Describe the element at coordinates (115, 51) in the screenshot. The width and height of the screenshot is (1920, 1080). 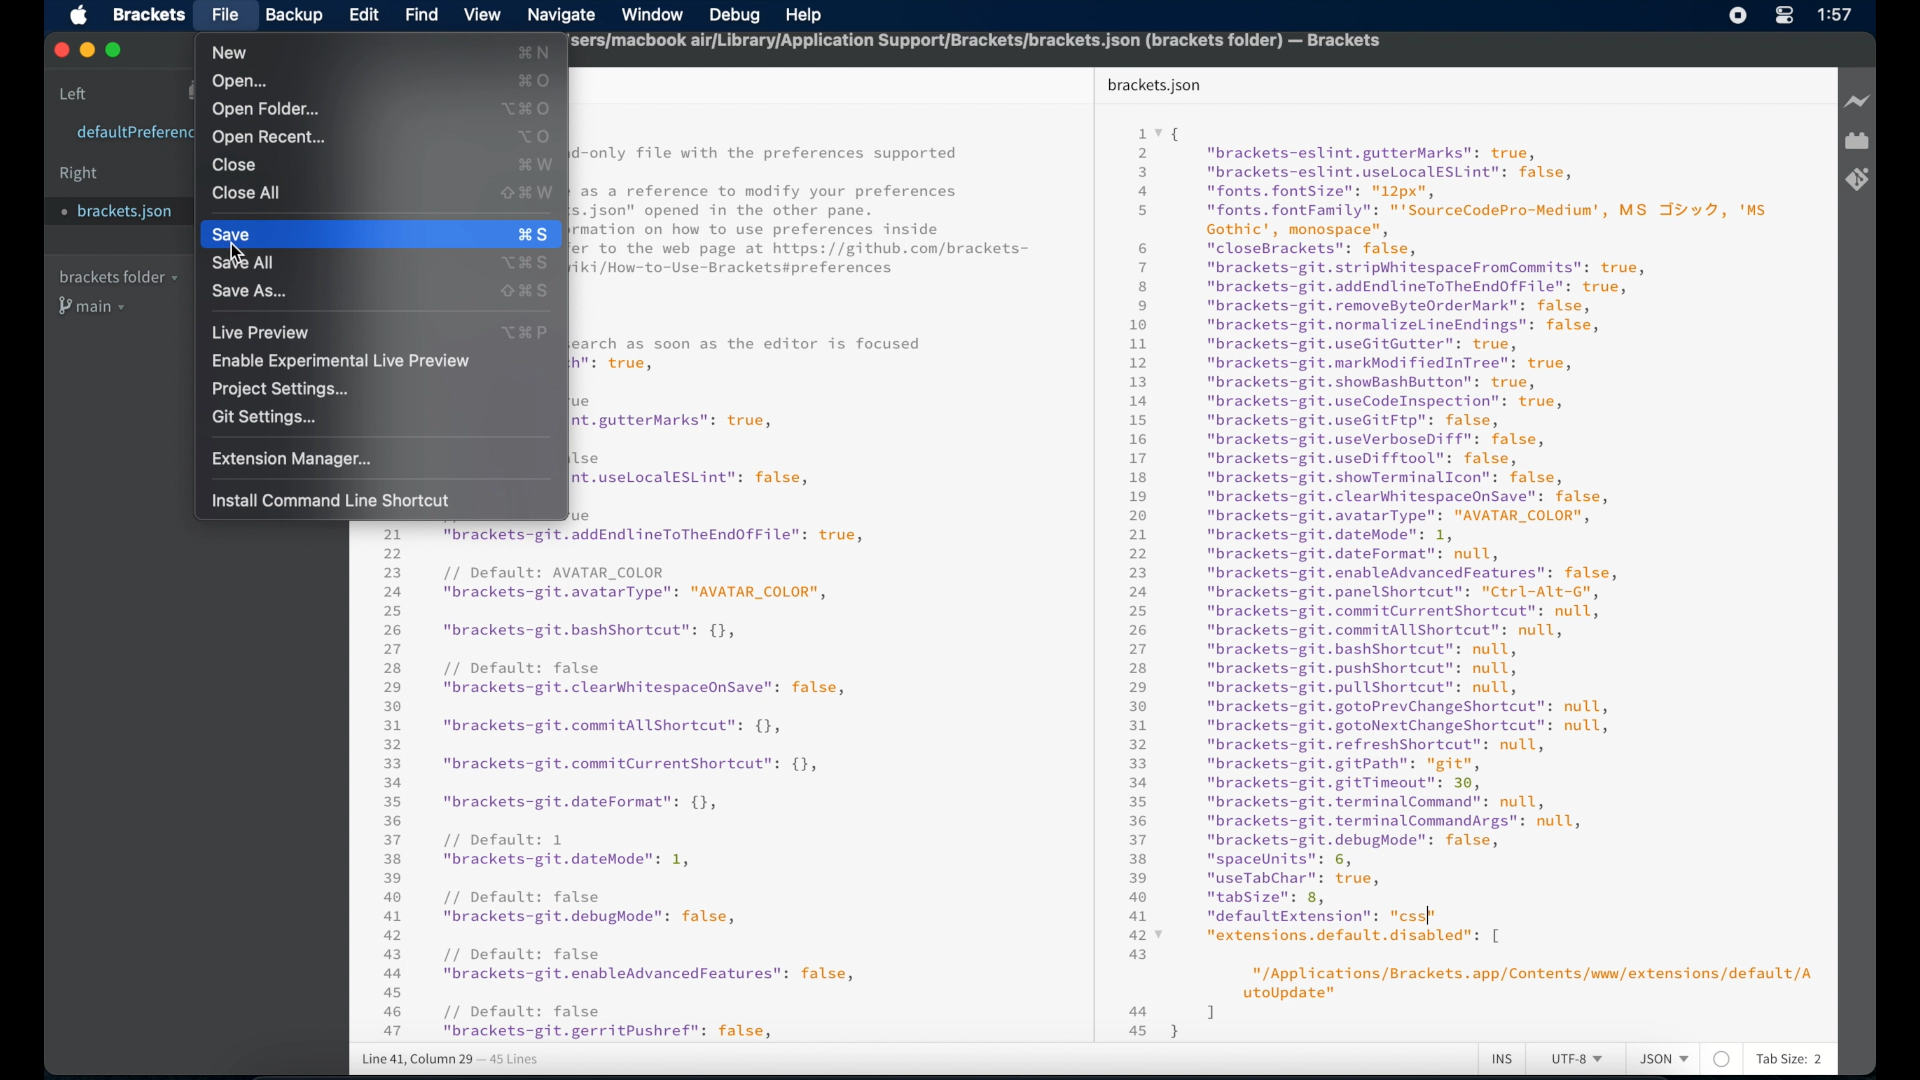
I see `maximize` at that location.